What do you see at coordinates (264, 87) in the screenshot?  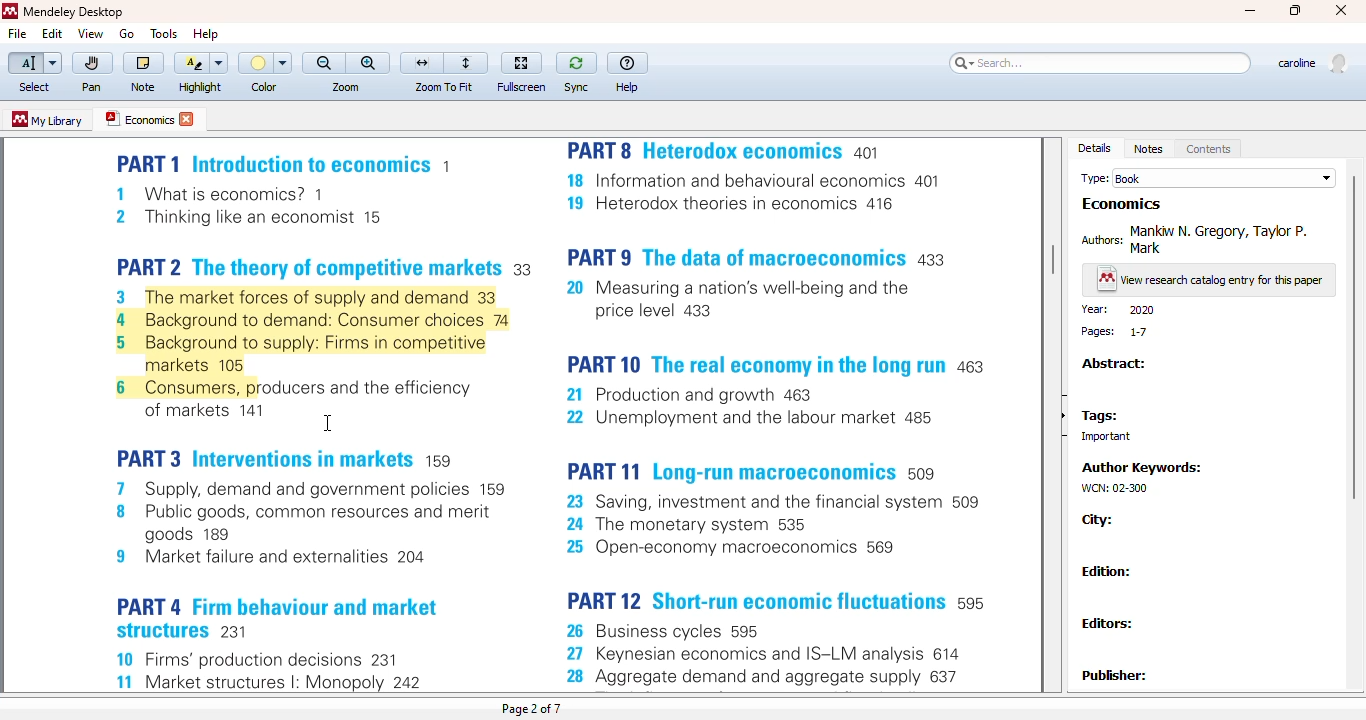 I see `color` at bounding box center [264, 87].